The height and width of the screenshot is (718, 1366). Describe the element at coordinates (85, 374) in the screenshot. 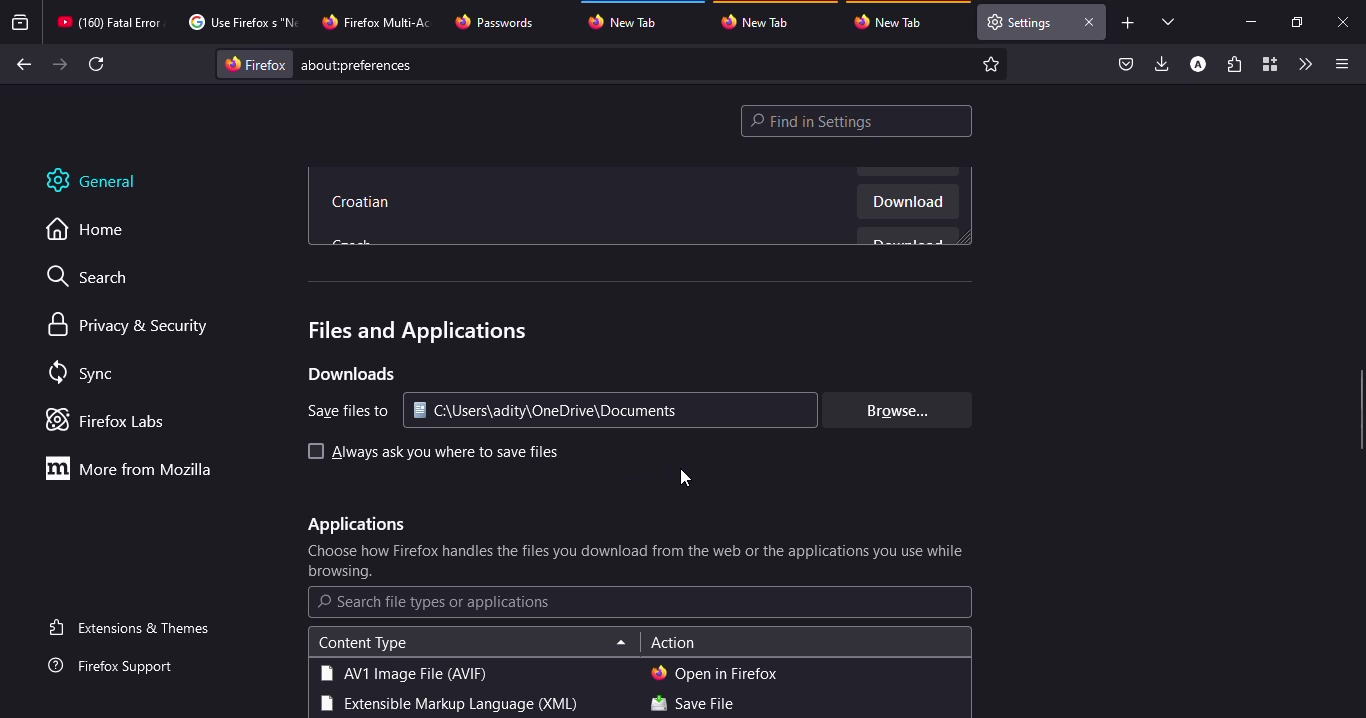

I see `sync` at that location.